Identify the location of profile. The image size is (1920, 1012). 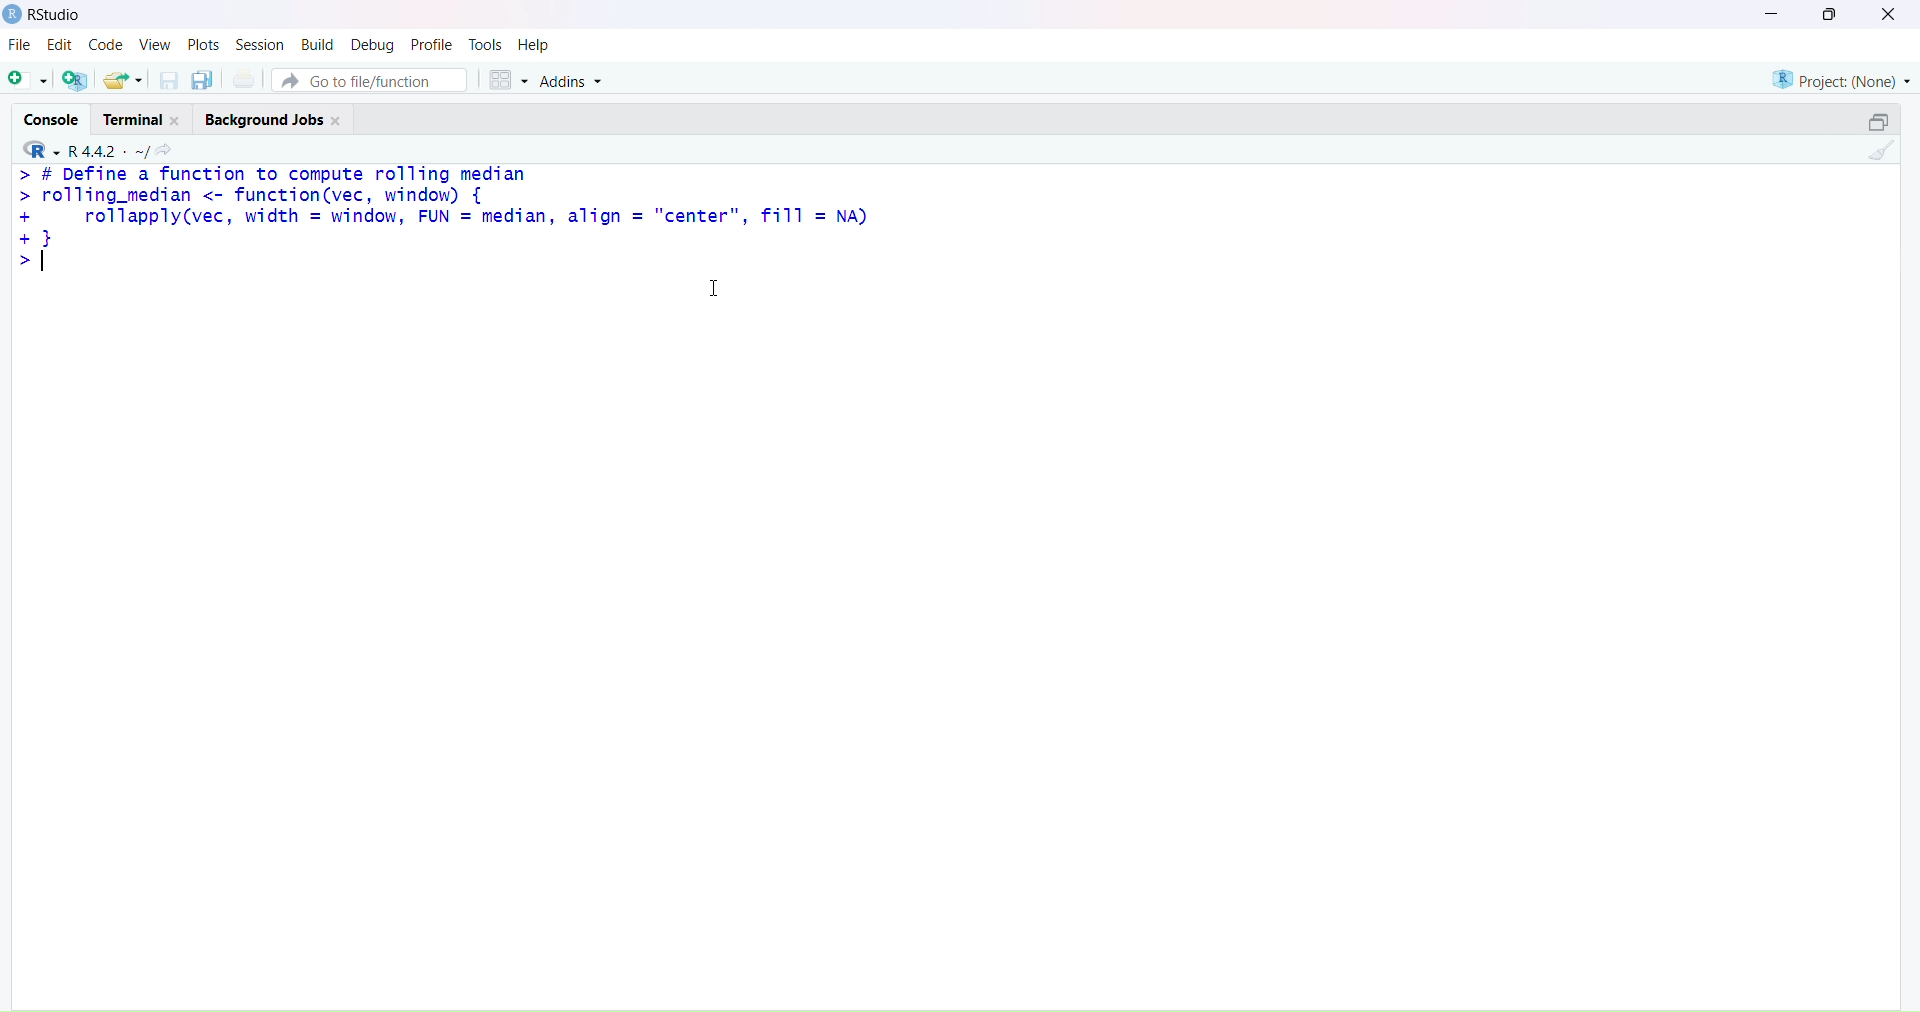
(431, 45).